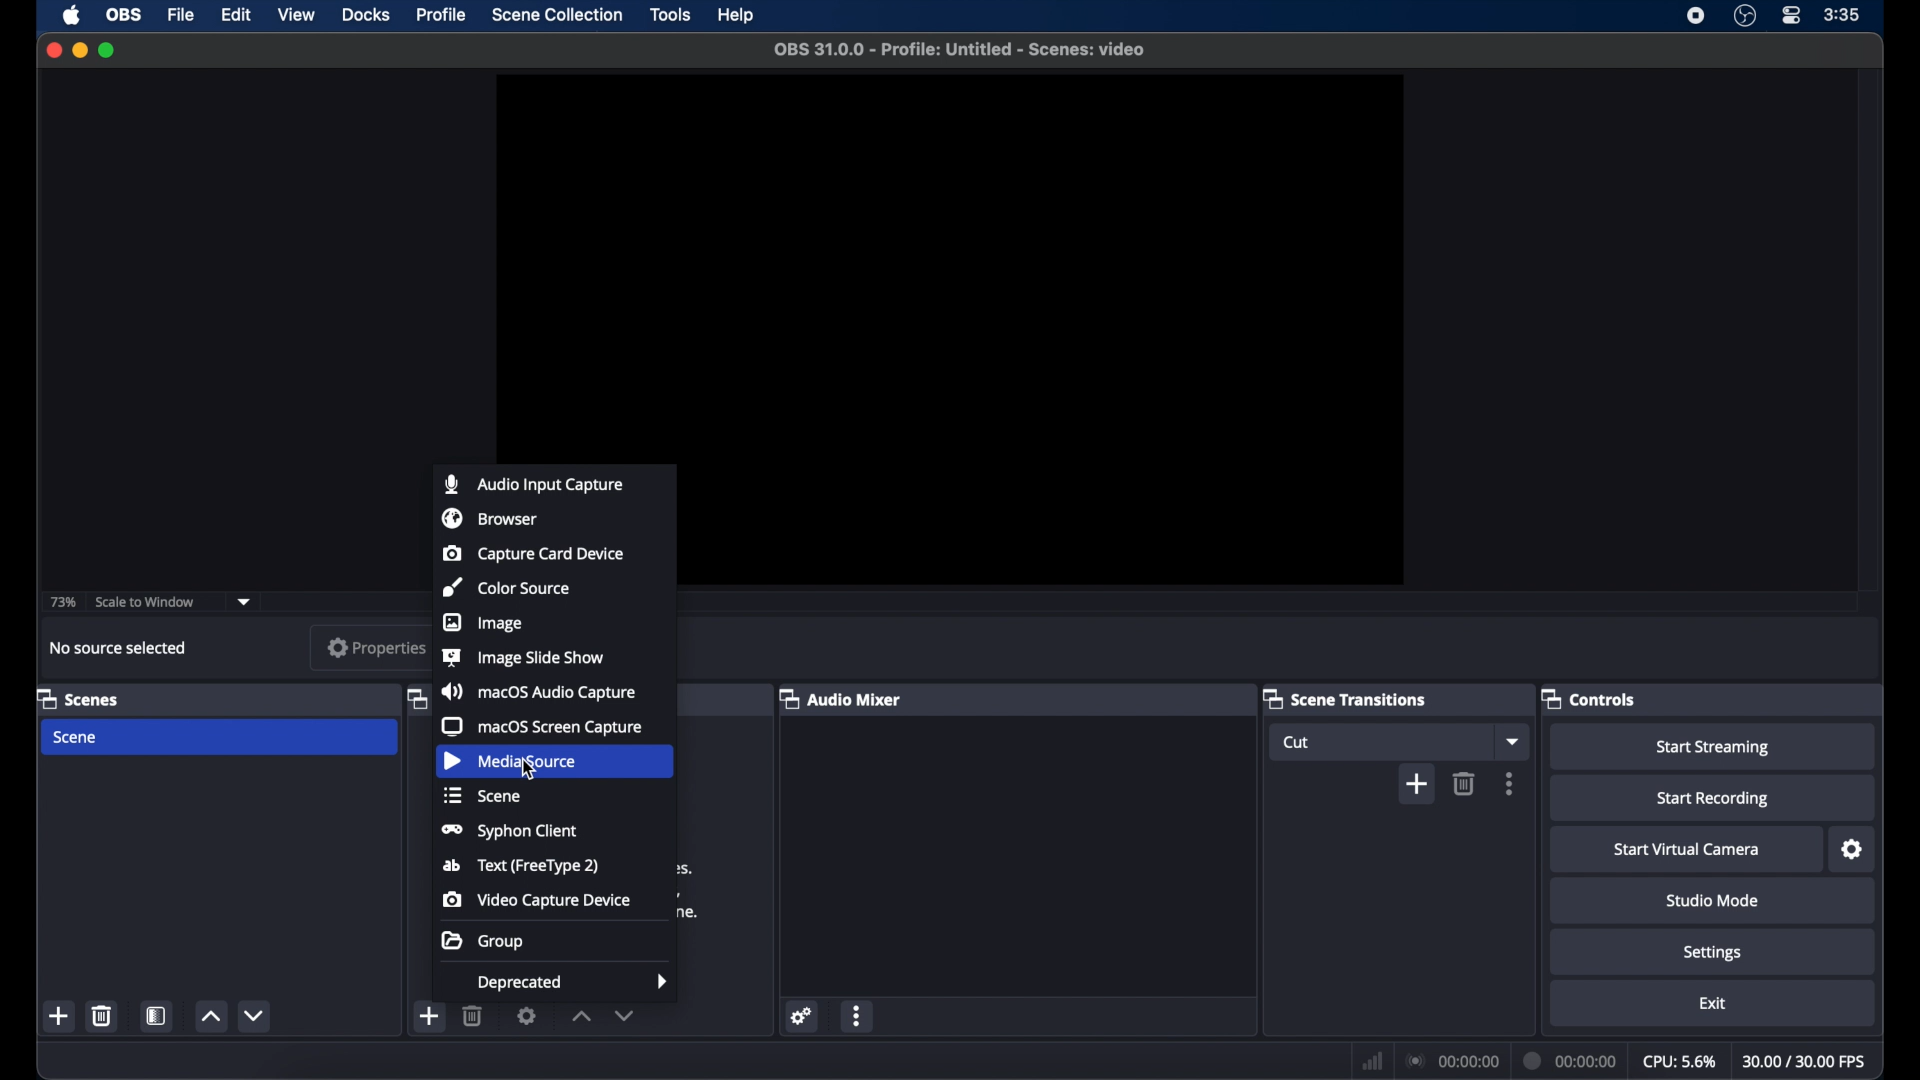  Describe the element at coordinates (254, 1015) in the screenshot. I see `decrement` at that location.